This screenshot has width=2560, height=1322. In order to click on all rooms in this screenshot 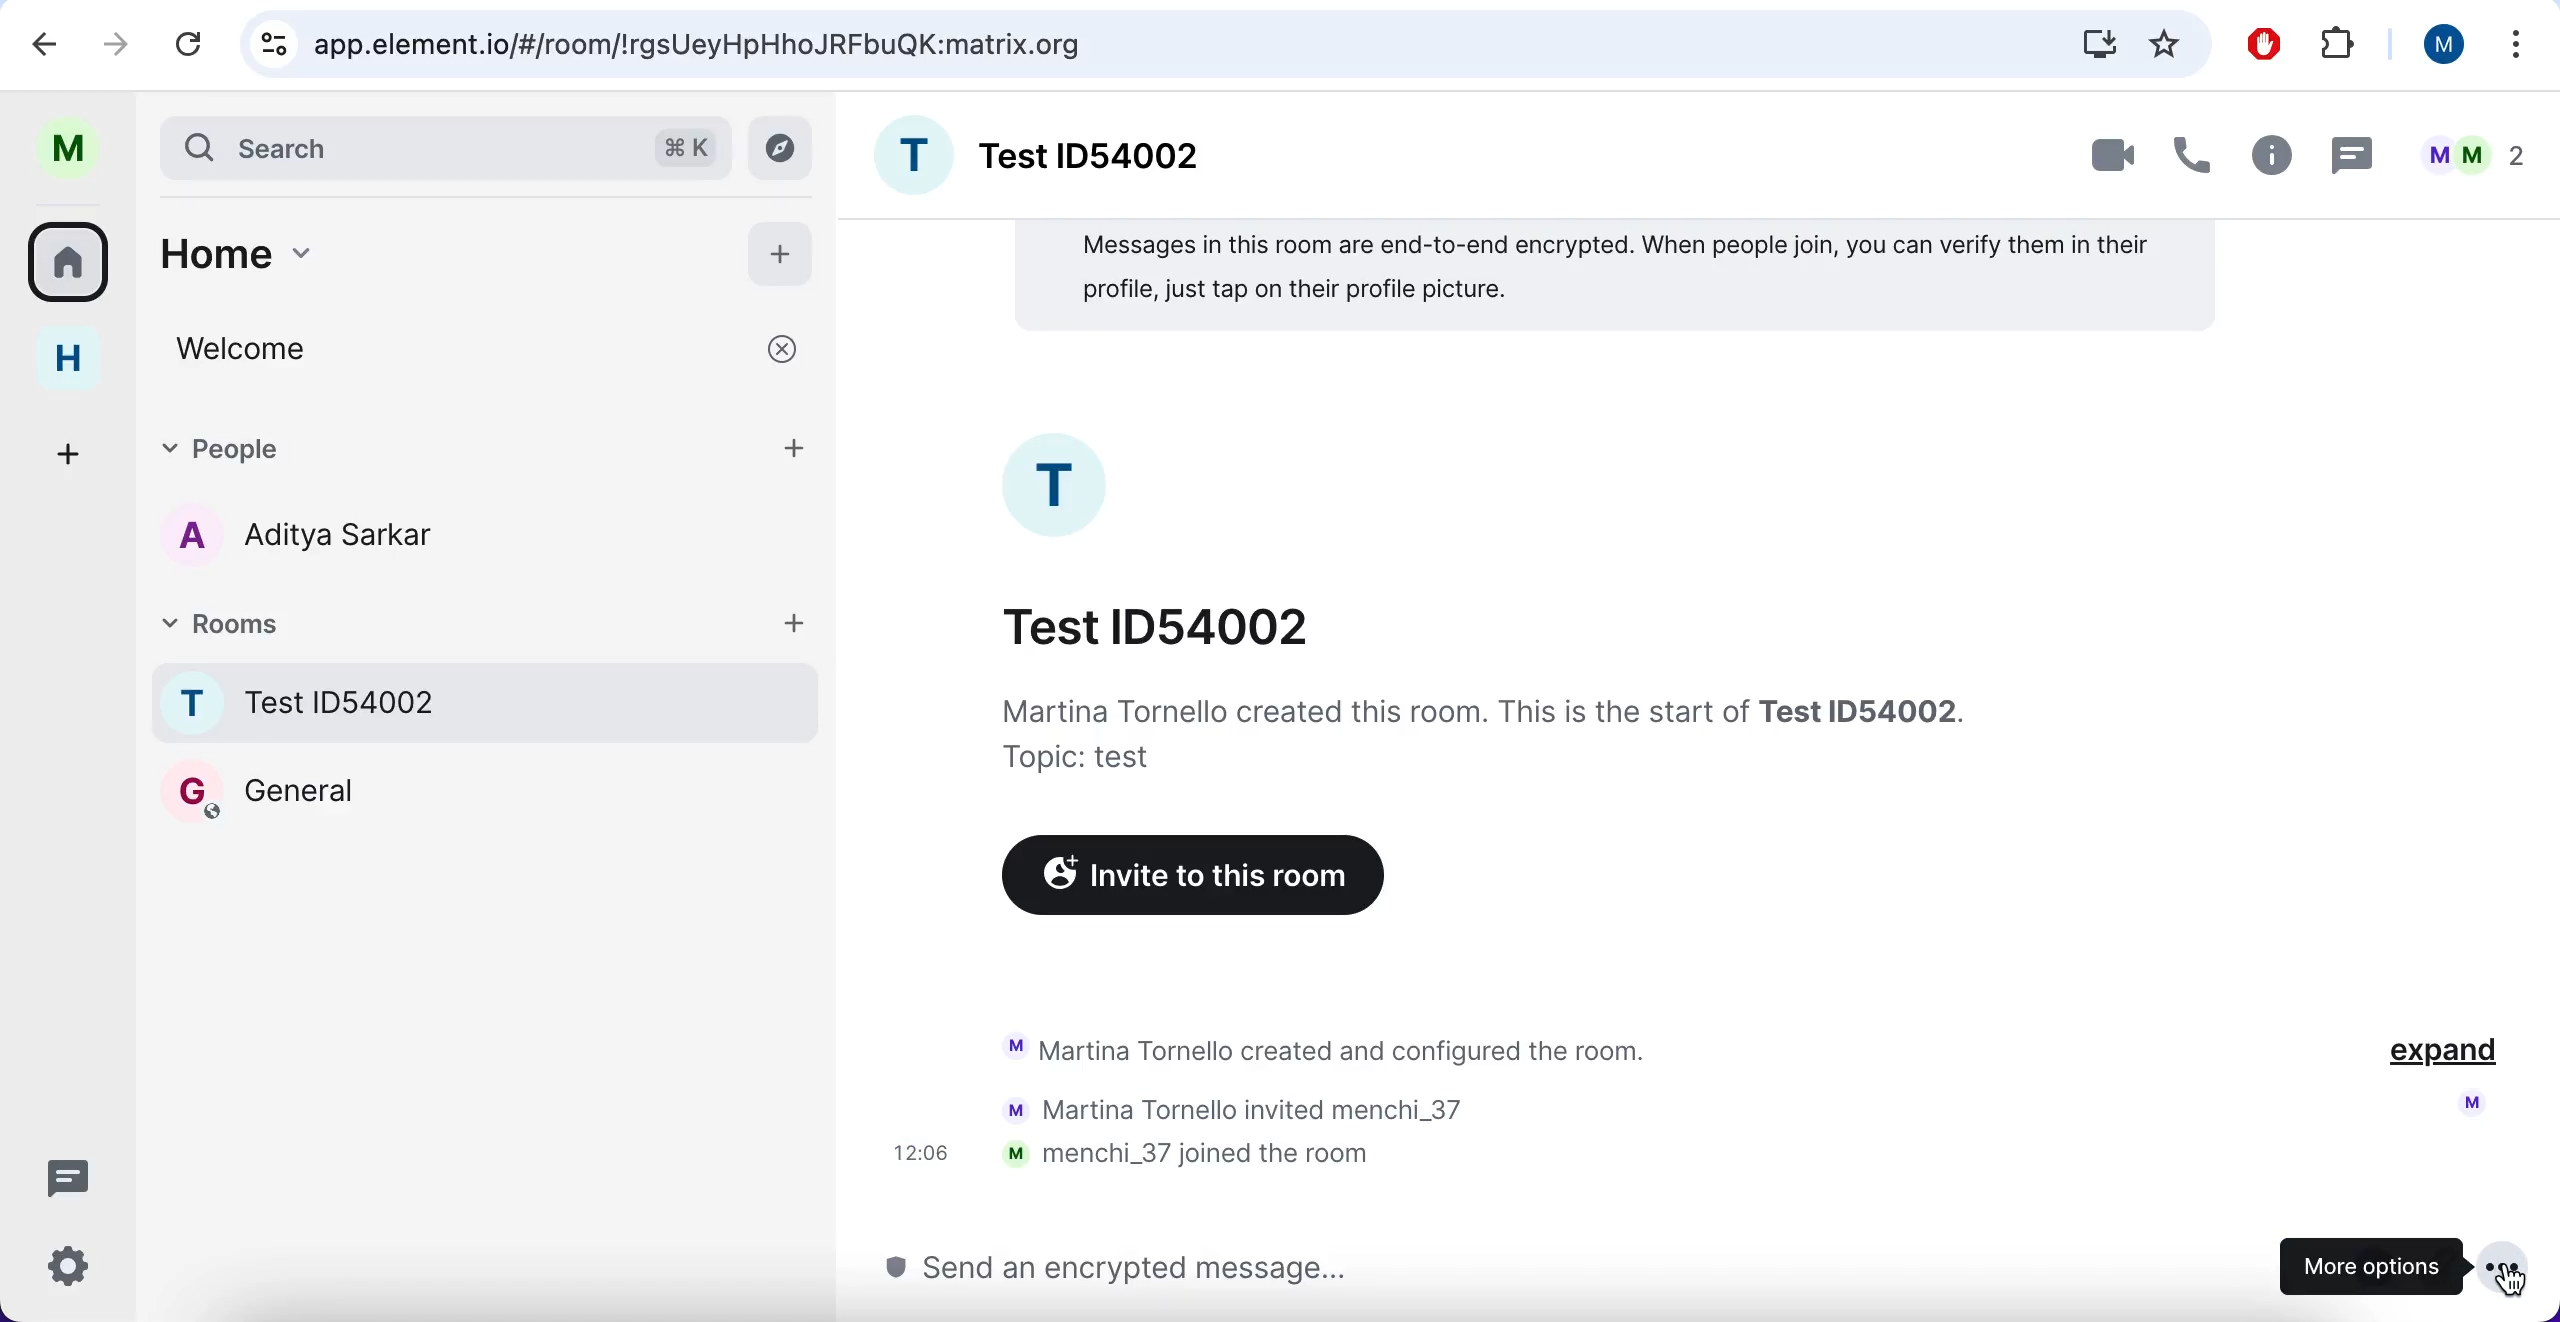, I will do `click(70, 269)`.